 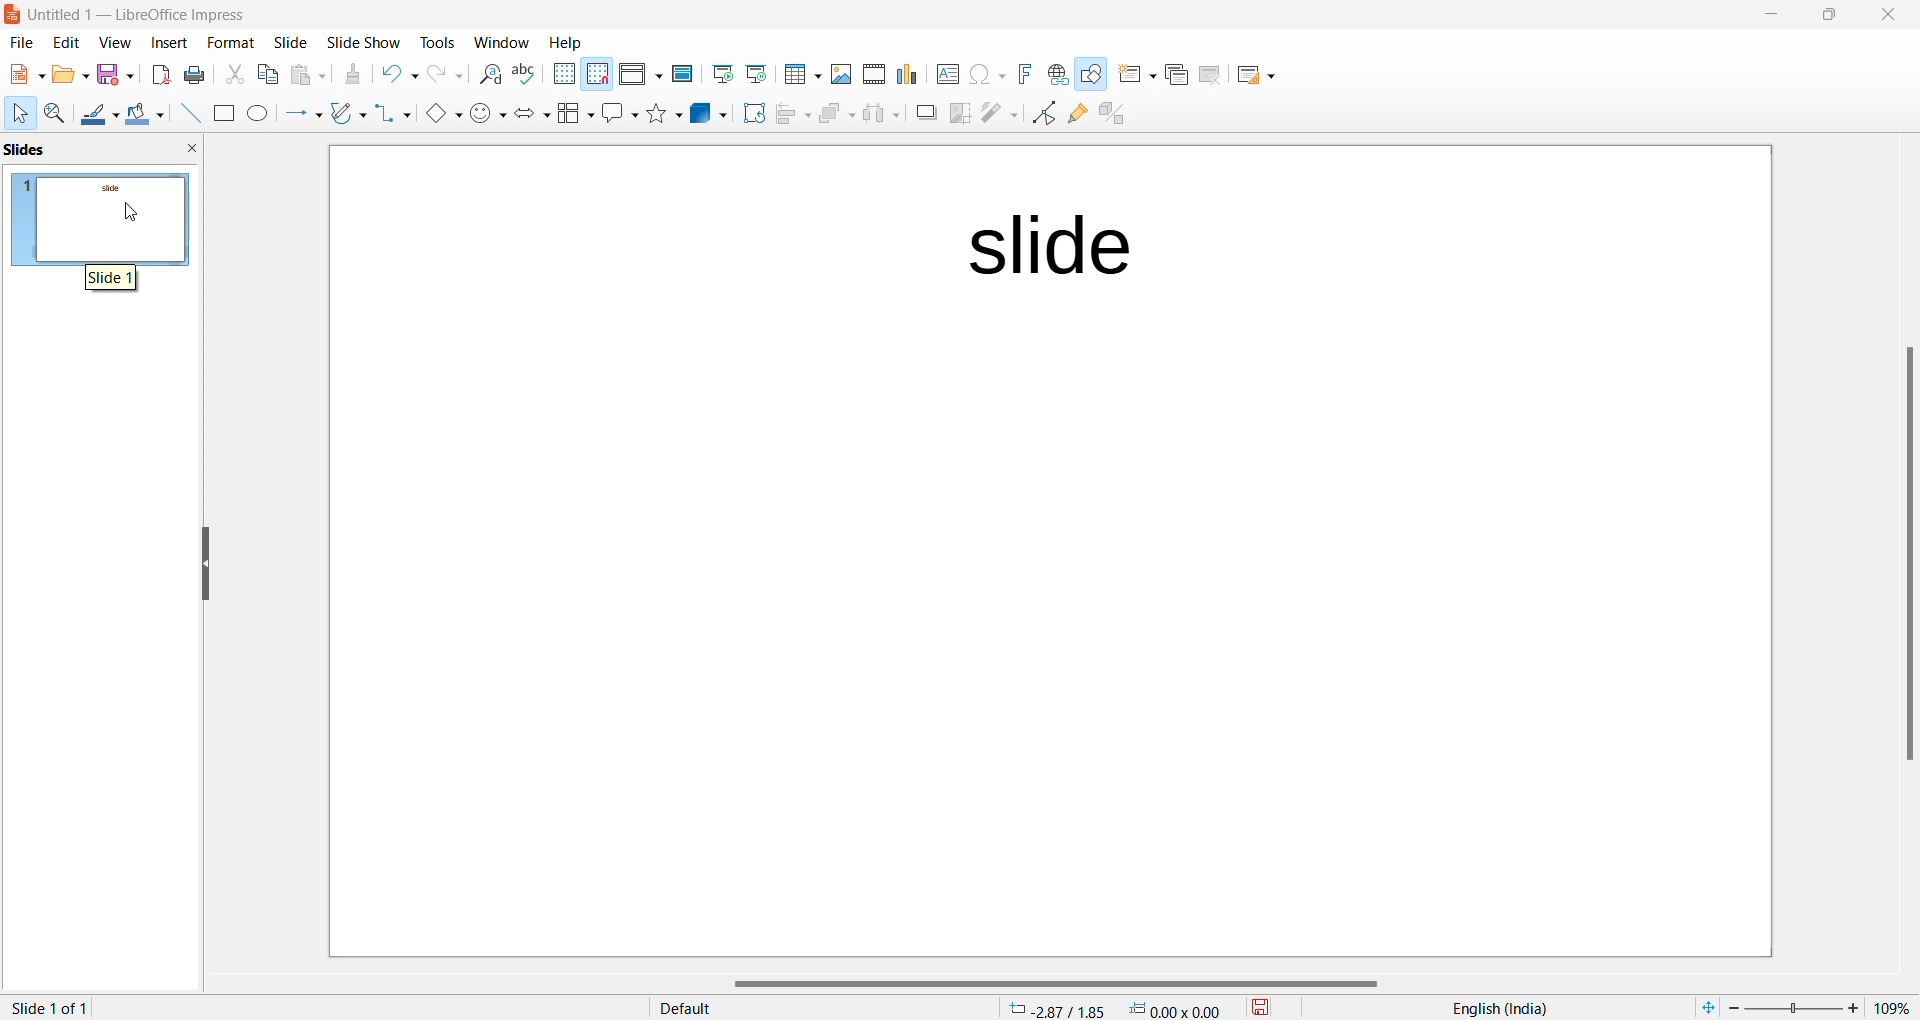 I want to click on Redo, so click(x=446, y=74).